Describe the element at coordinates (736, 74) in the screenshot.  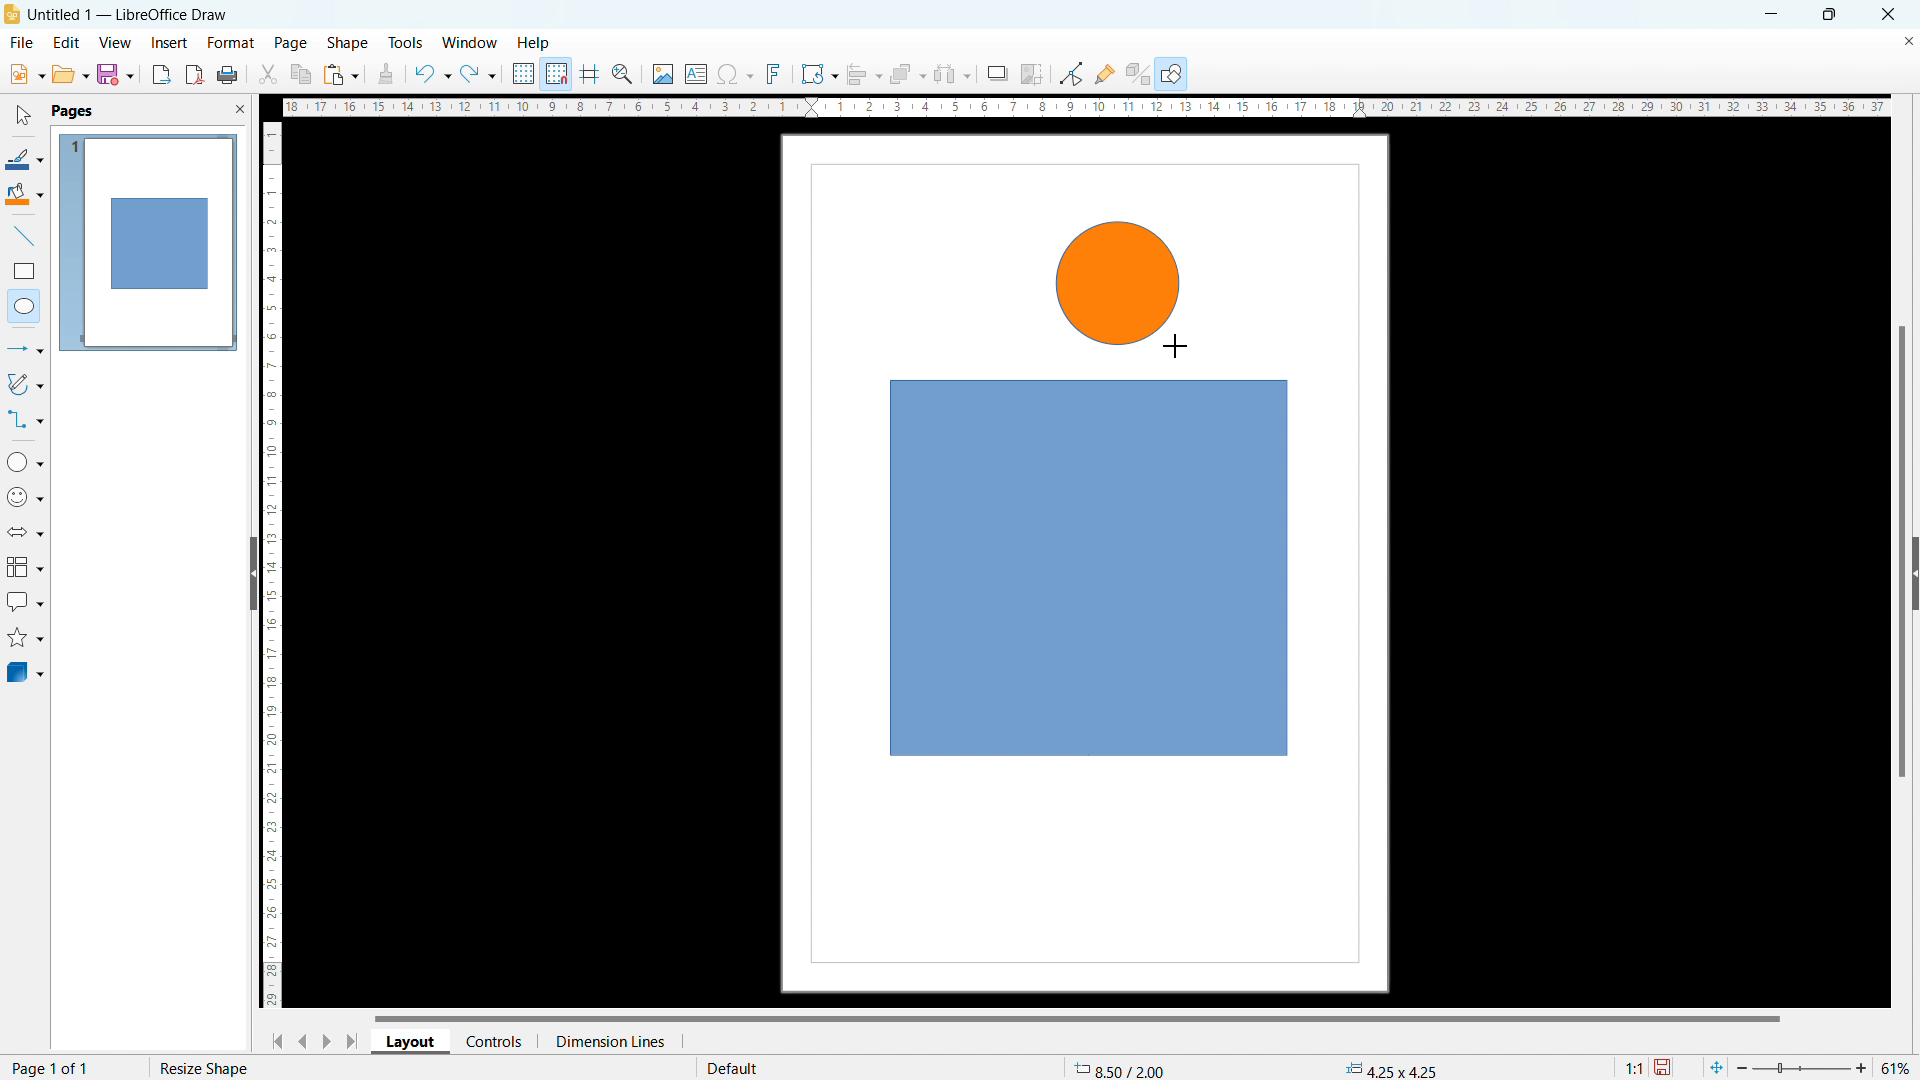
I see `insert special character` at that location.